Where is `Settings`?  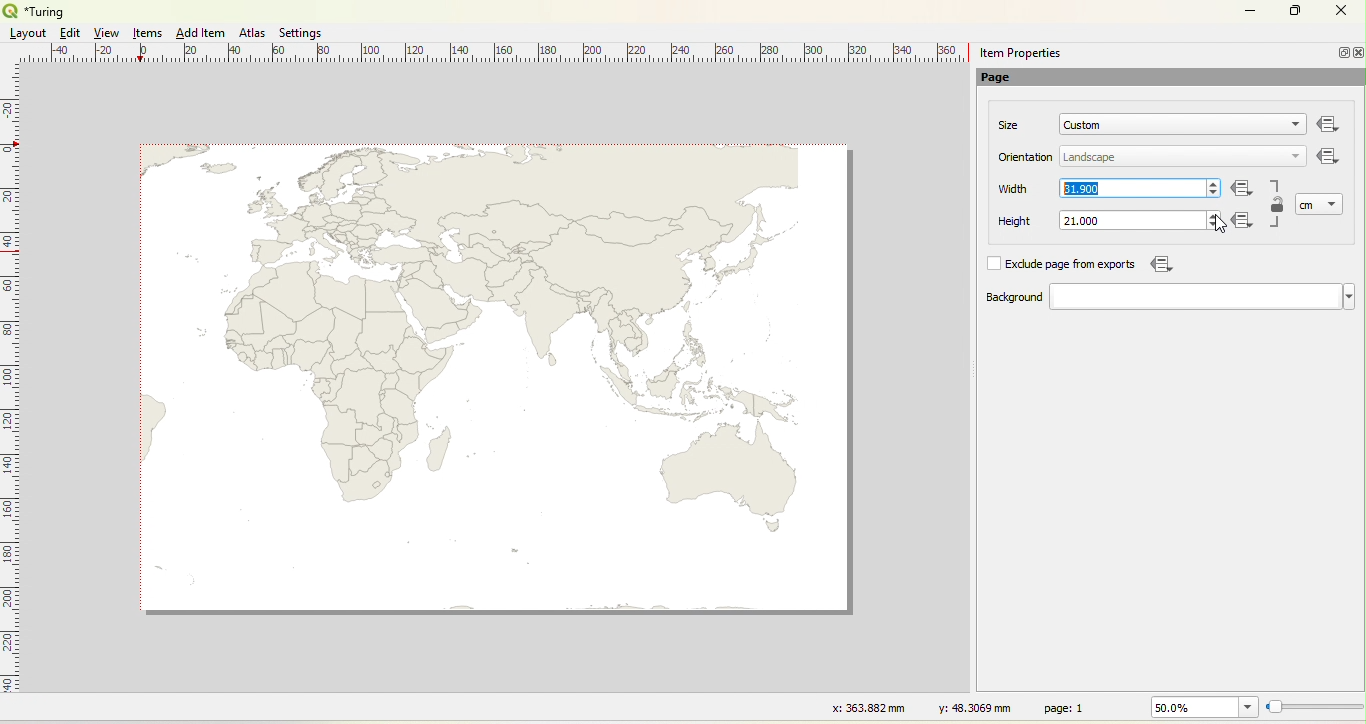
Settings is located at coordinates (302, 33).